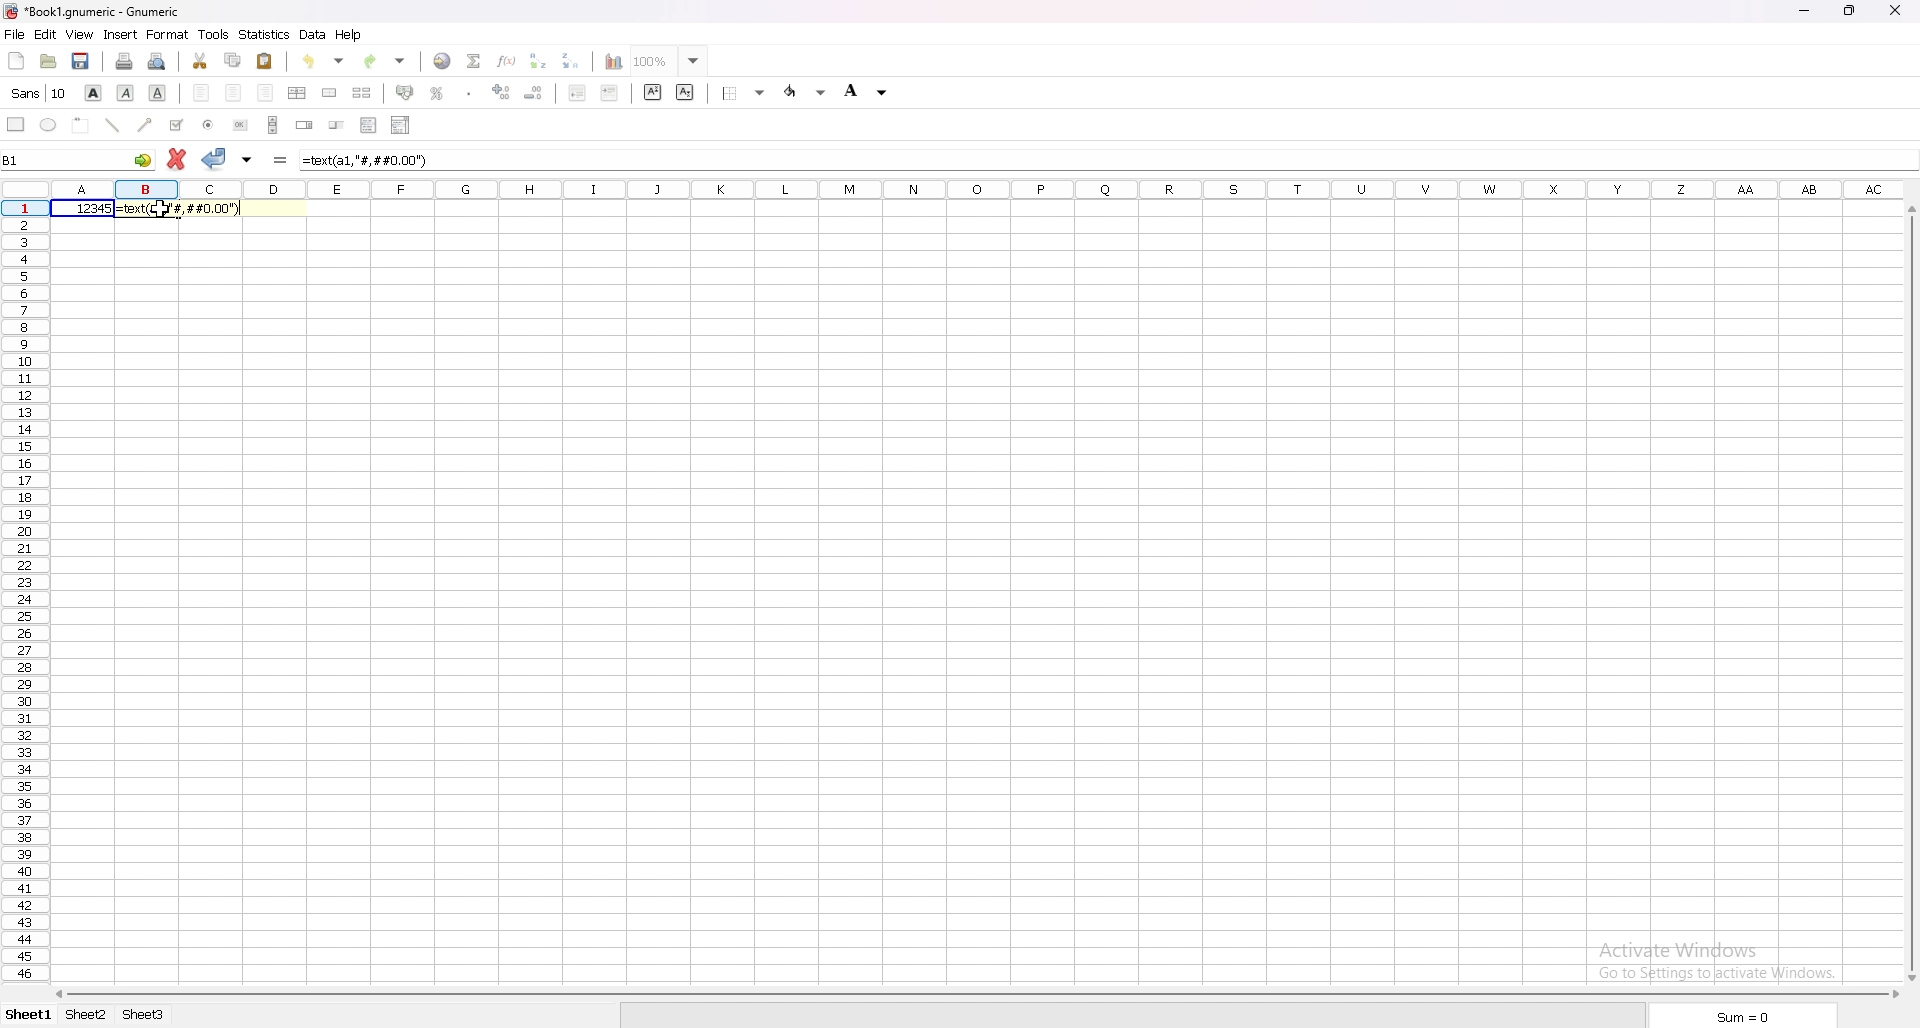  What do you see at coordinates (571, 61) in the screenshot?
I see `sort descending` at bounding box center [571, 61].